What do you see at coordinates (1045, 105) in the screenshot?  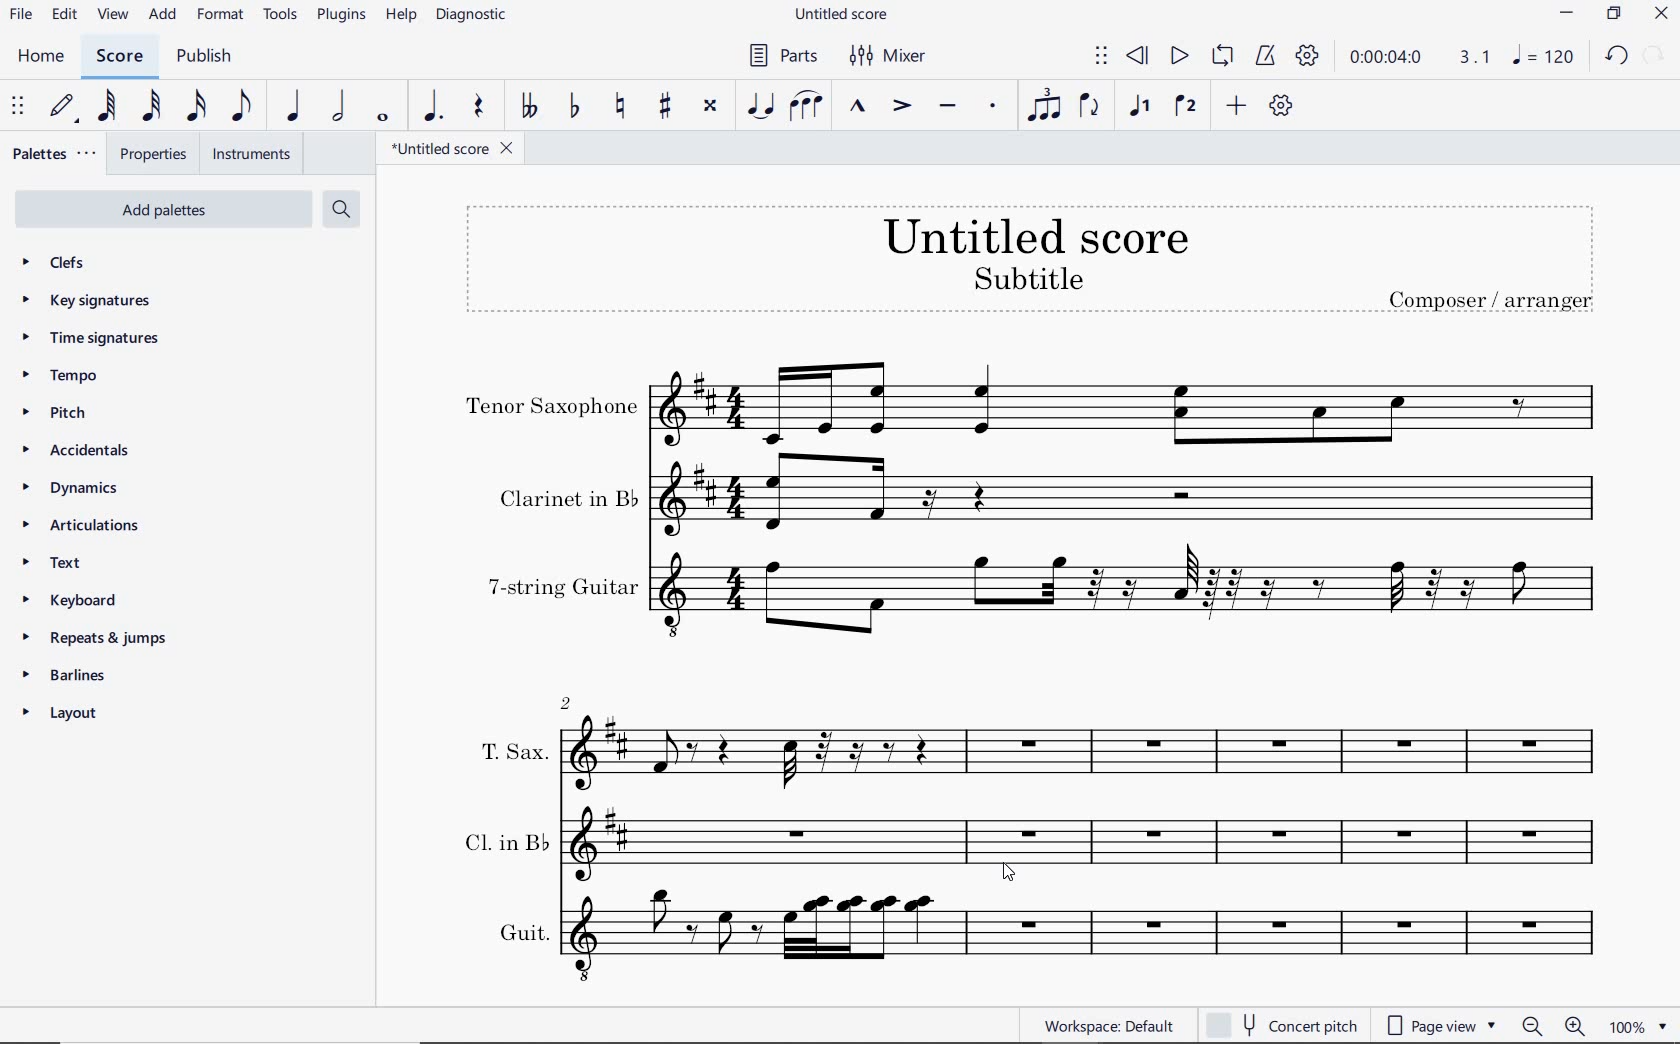 I see `TUPLET` at bounding box center [1045, 105].